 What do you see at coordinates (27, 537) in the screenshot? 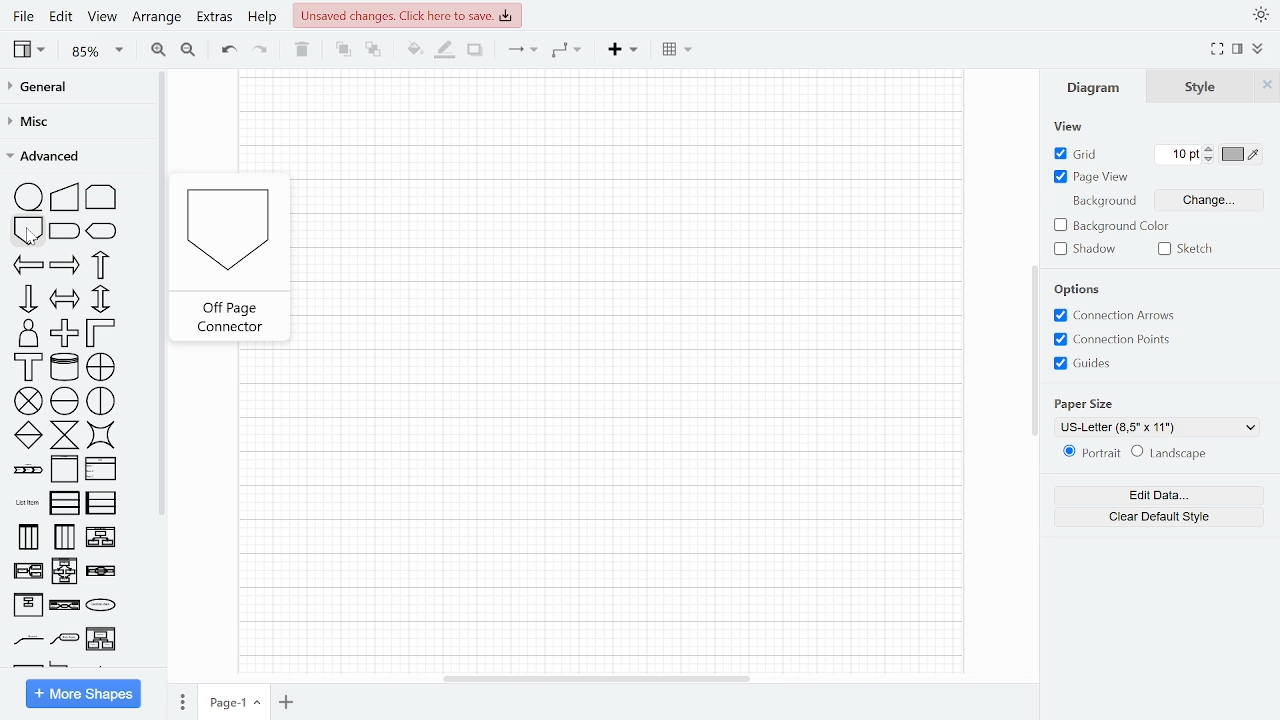
I see `vertical pool` at bounding box center [27, 537].